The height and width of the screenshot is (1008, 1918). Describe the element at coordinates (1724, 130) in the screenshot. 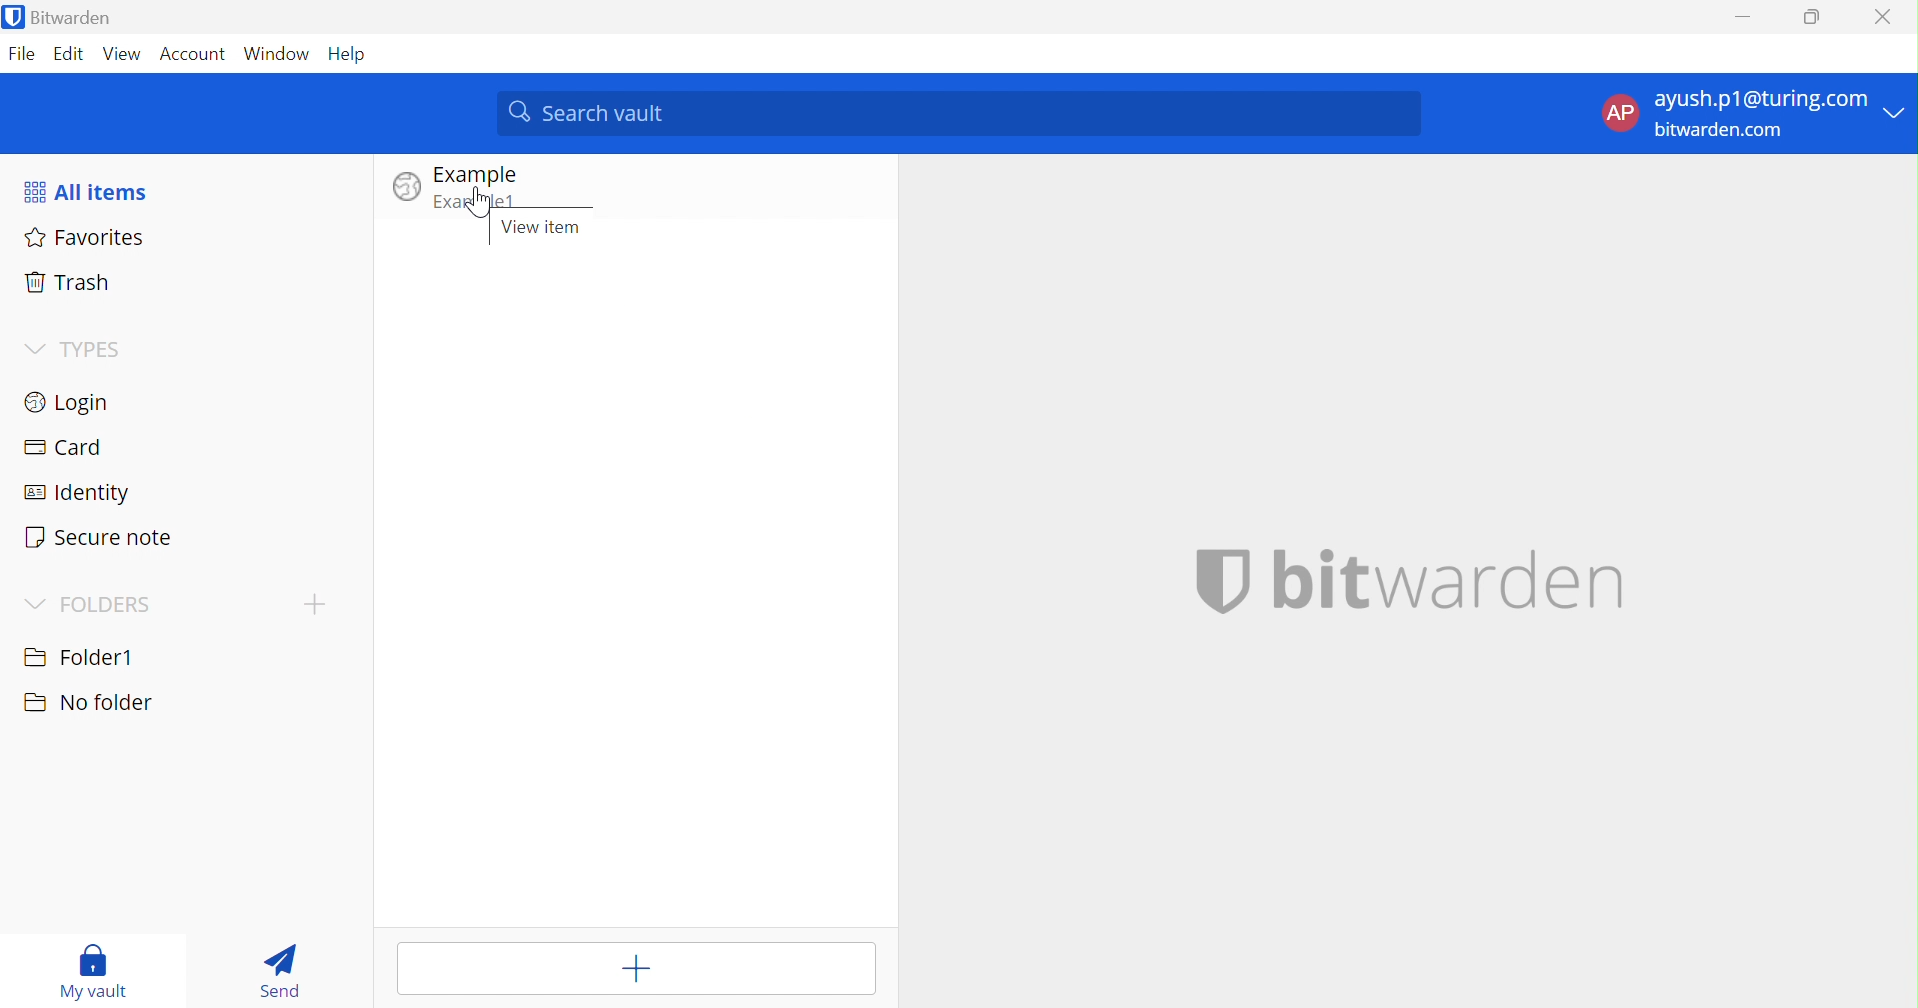

I see `bitwarden.com` at that location.